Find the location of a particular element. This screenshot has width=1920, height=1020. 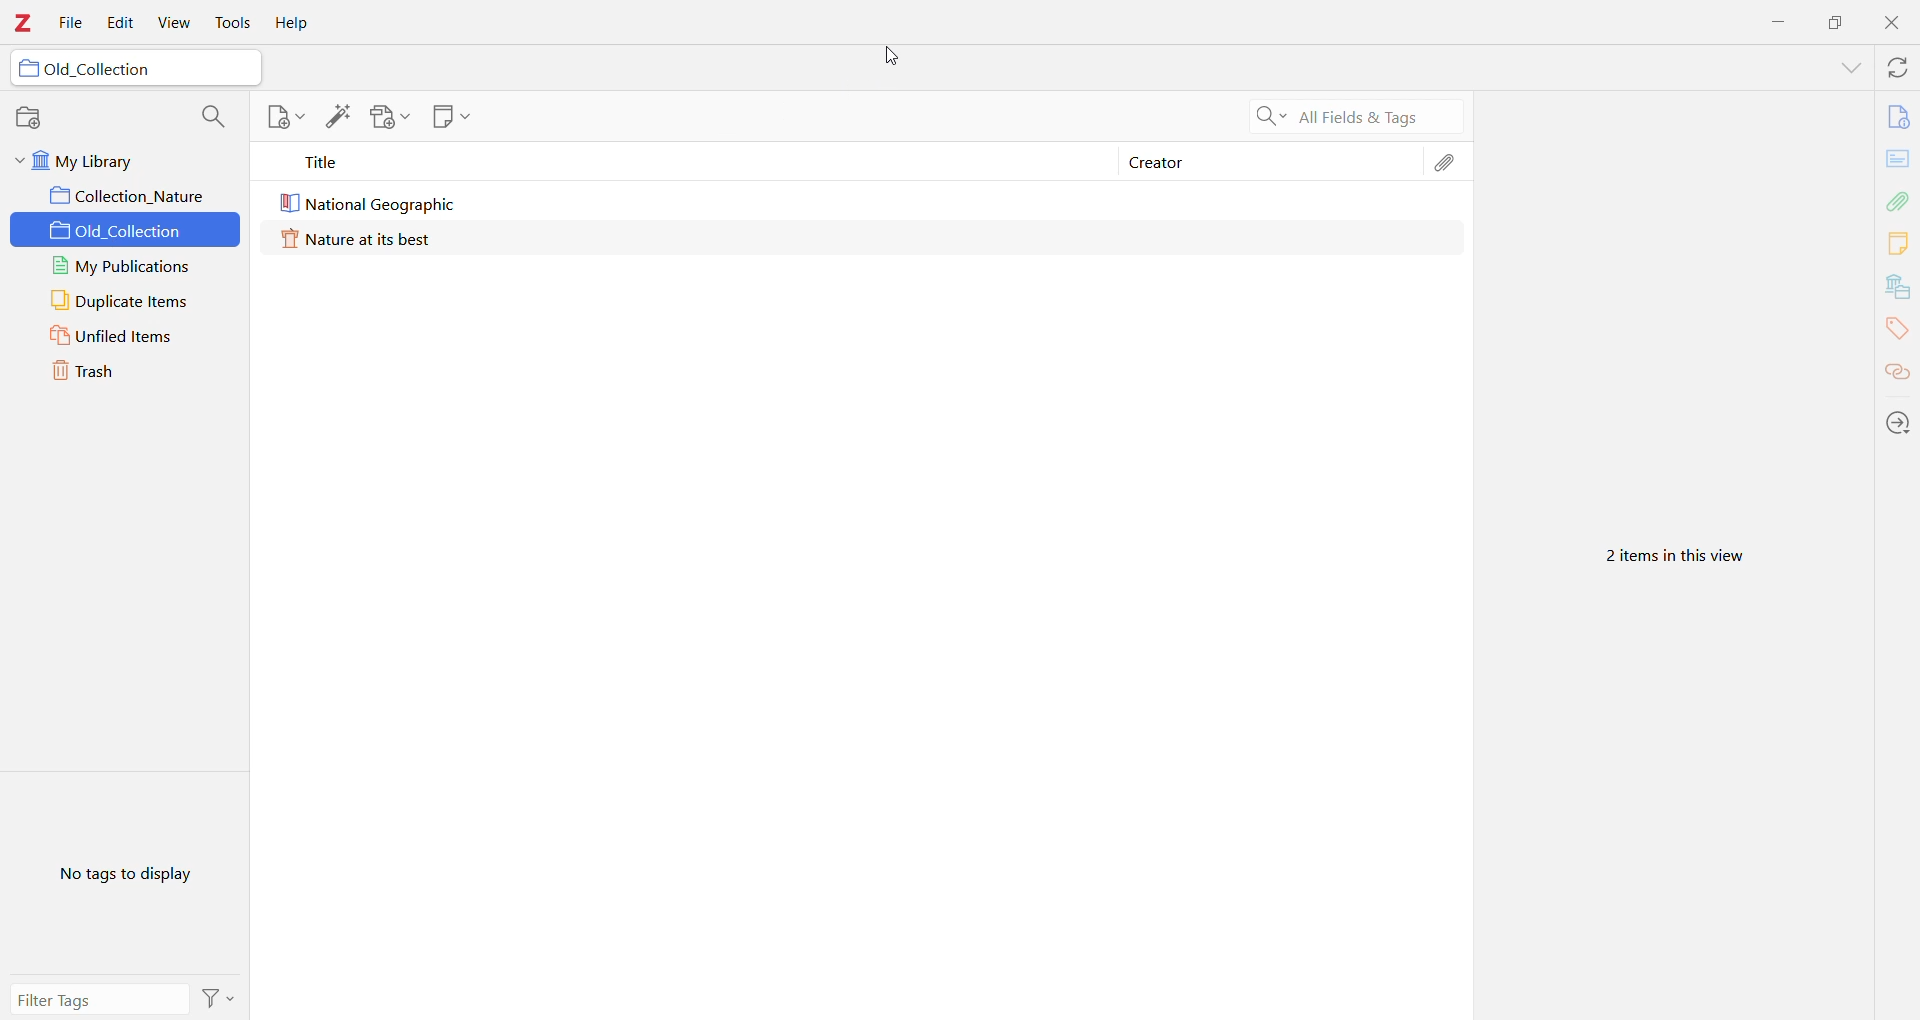

New Collections is located at coordinates (30, 116).